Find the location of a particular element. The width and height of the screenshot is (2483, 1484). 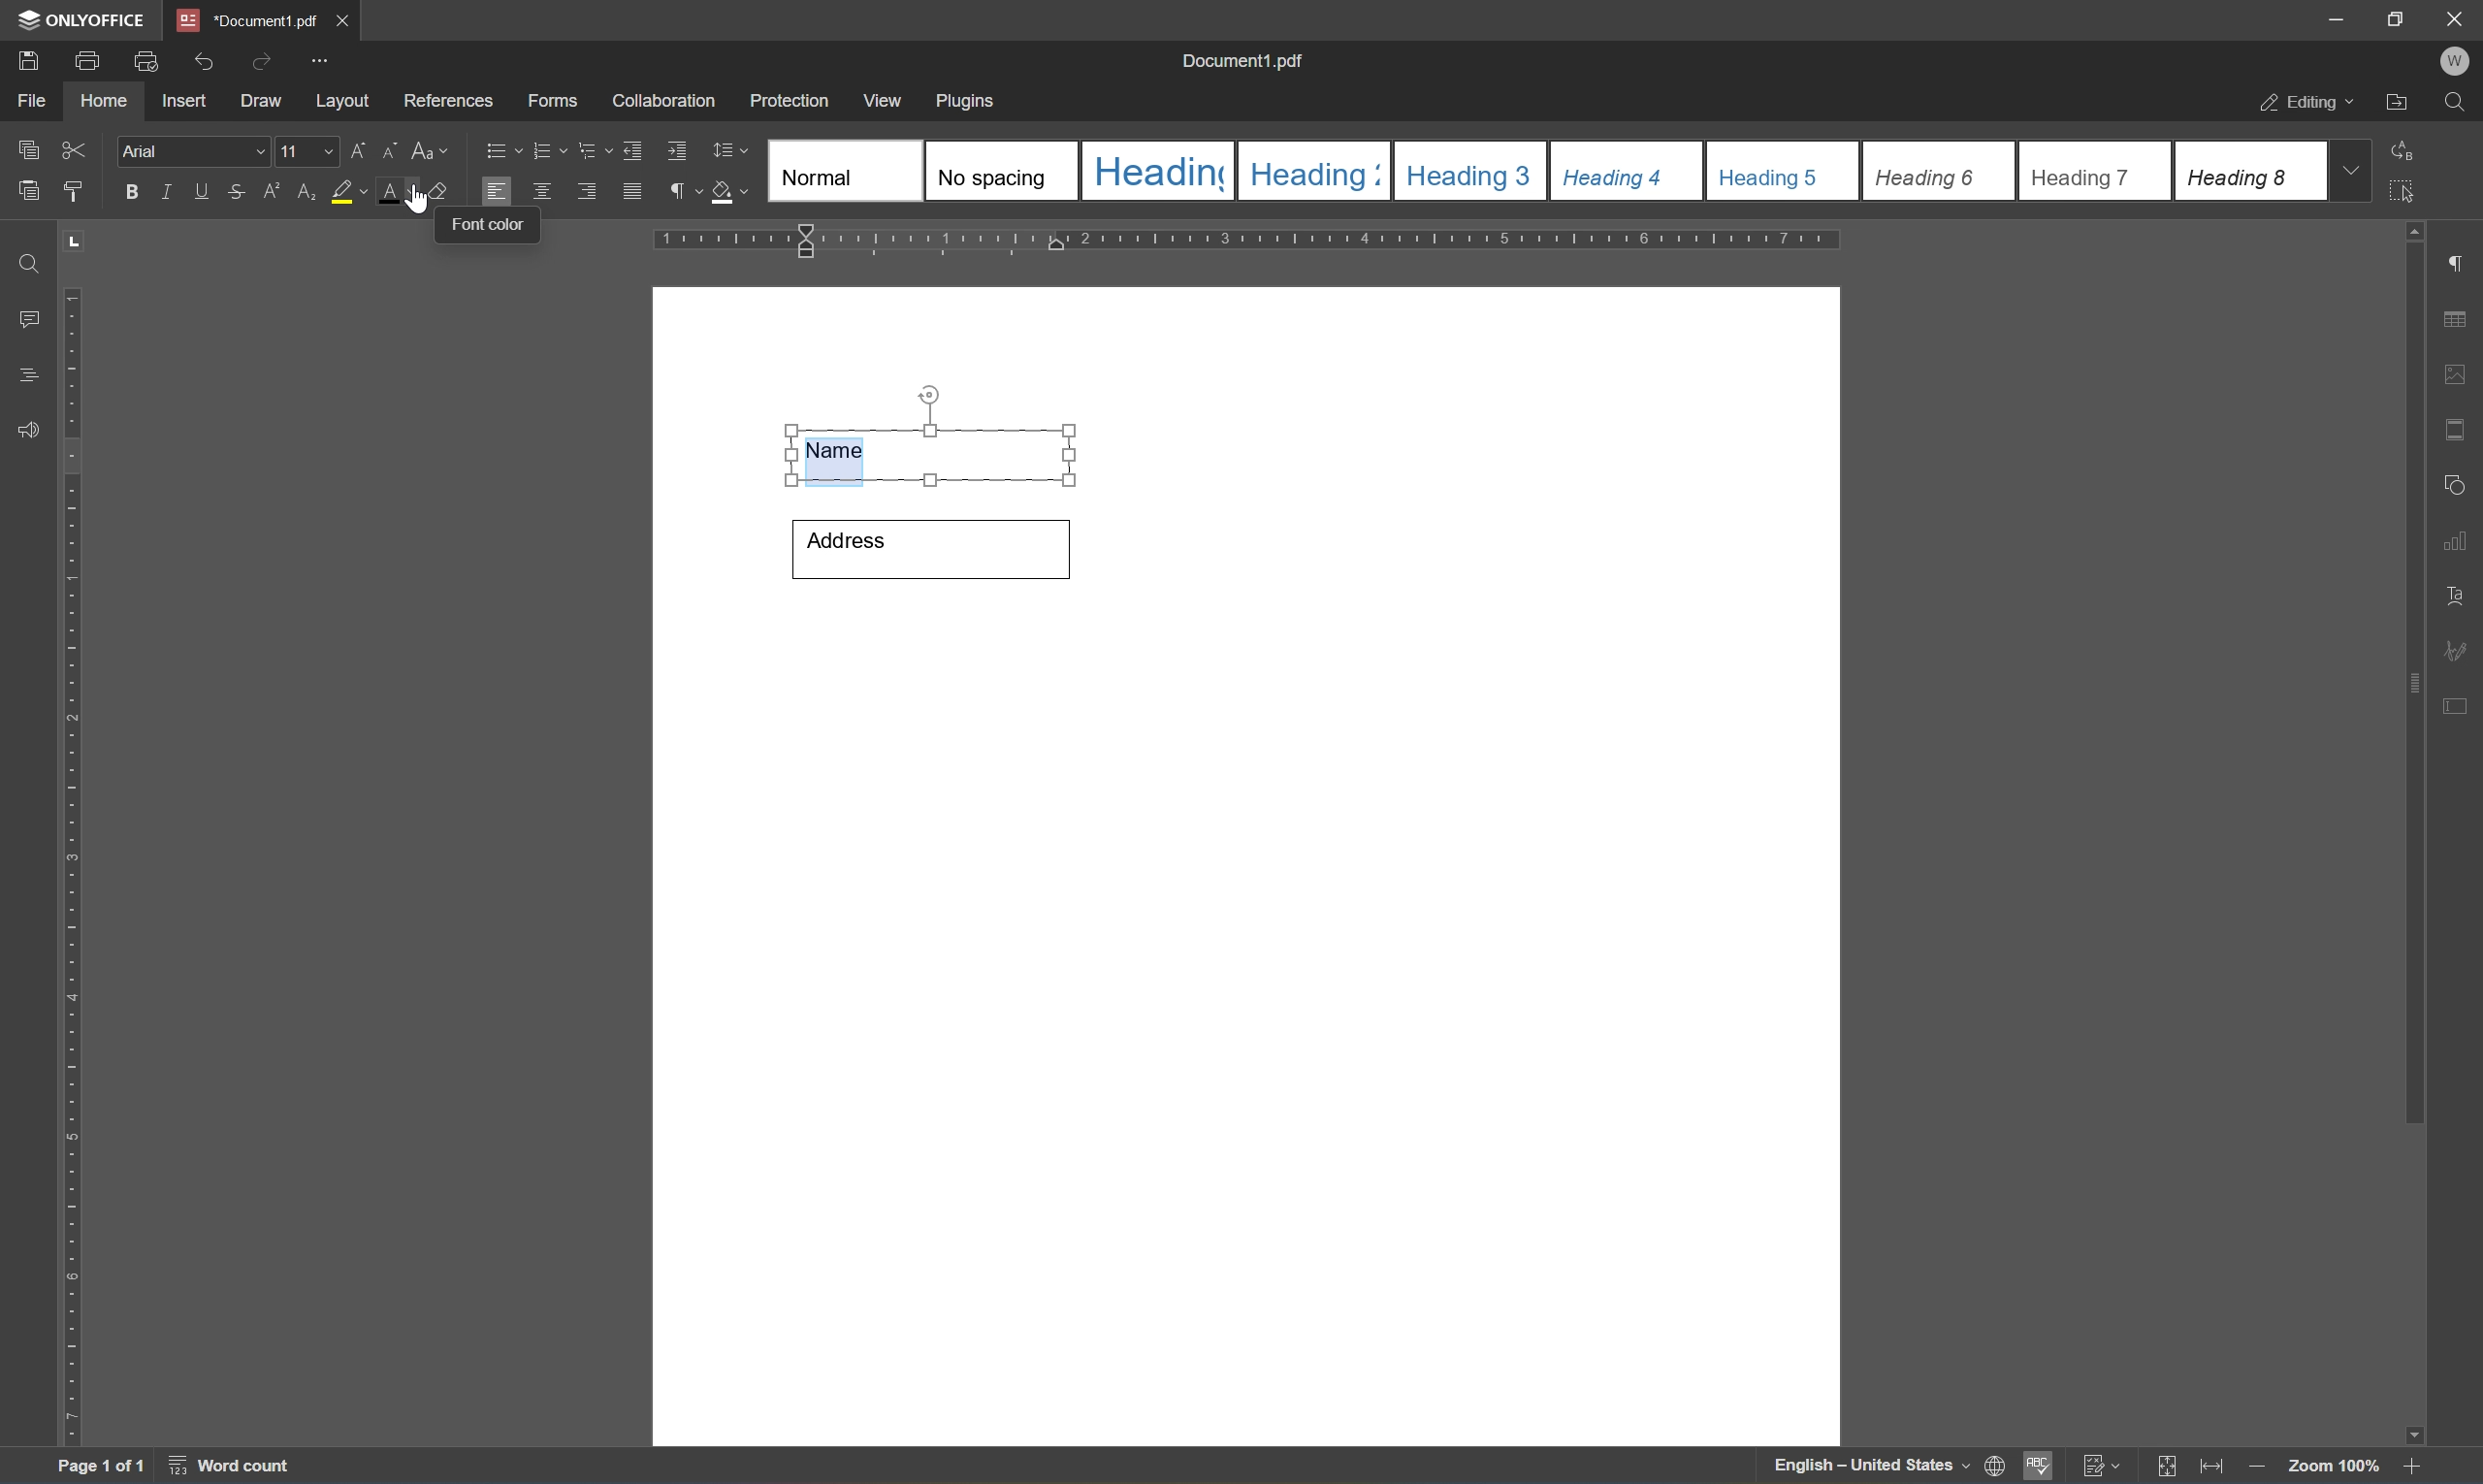

shading is located at coordinates (732, 194).